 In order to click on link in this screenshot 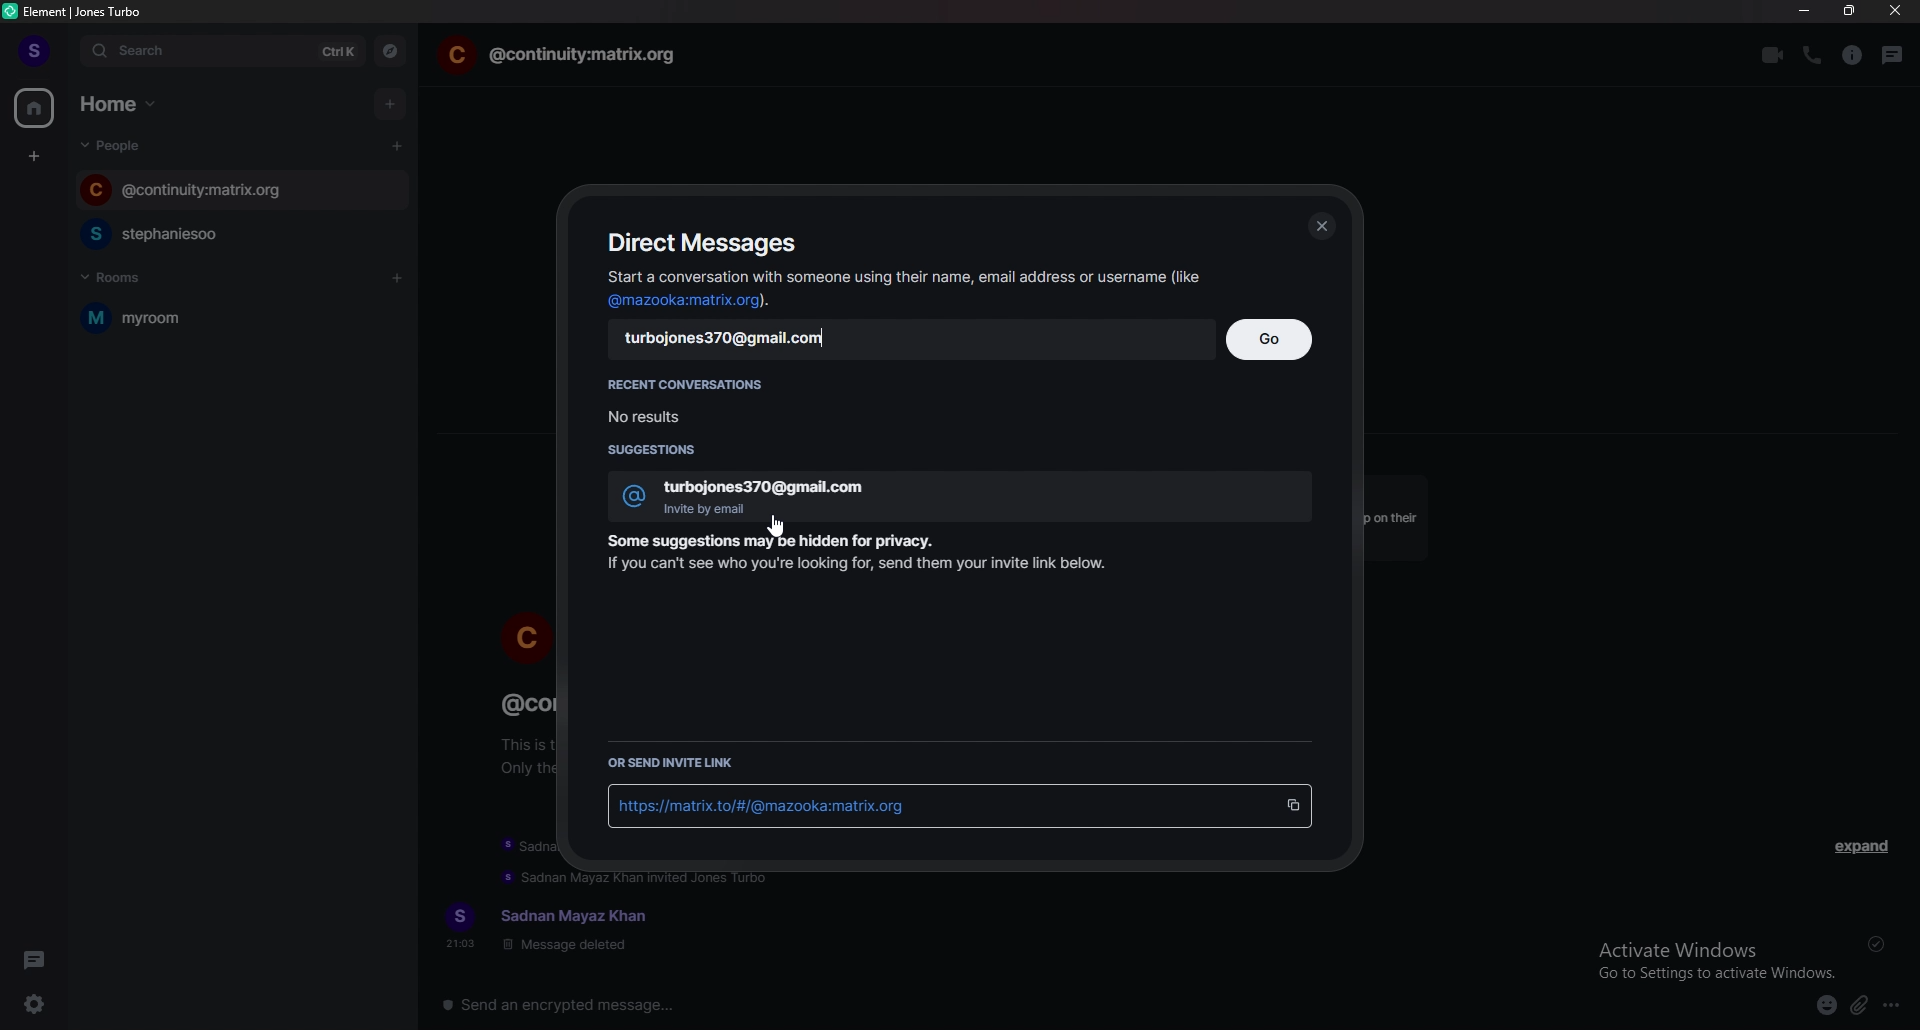, I will do `click(782, 804)`.